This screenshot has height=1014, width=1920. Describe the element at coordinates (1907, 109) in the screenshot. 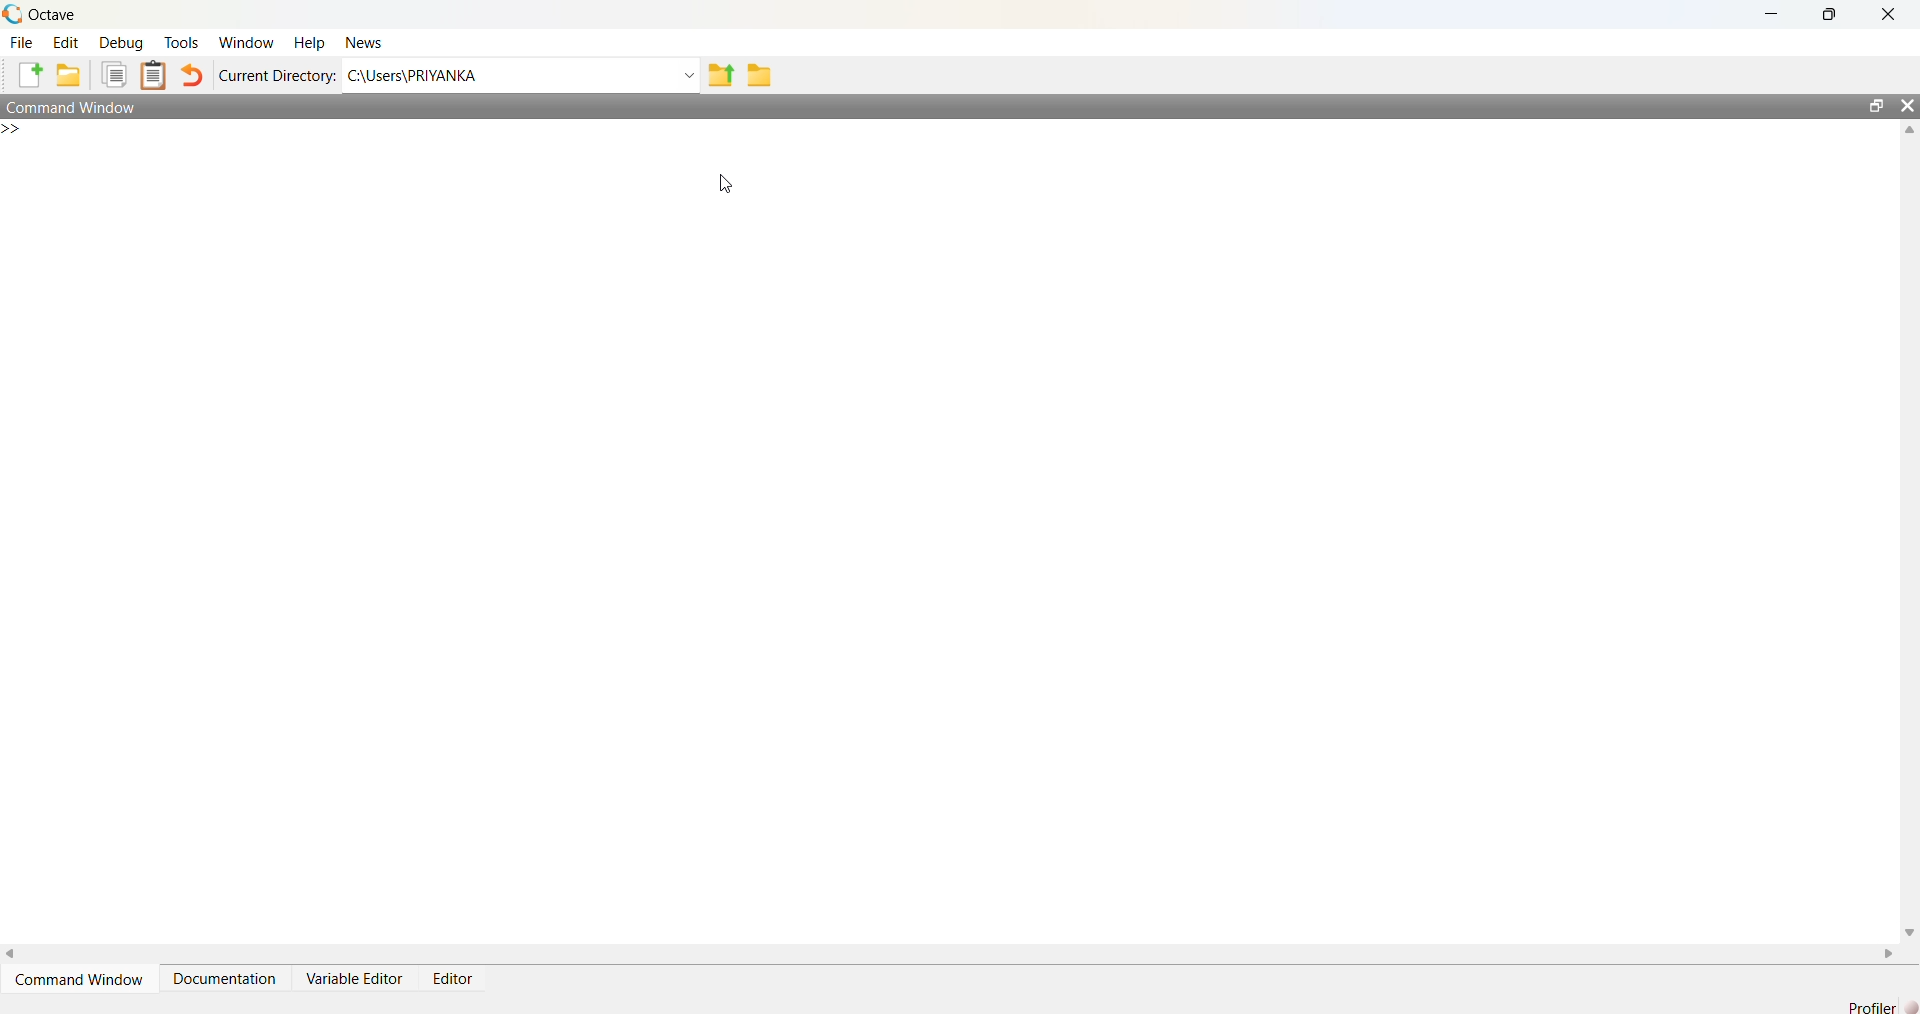

I see `Close` at that location.